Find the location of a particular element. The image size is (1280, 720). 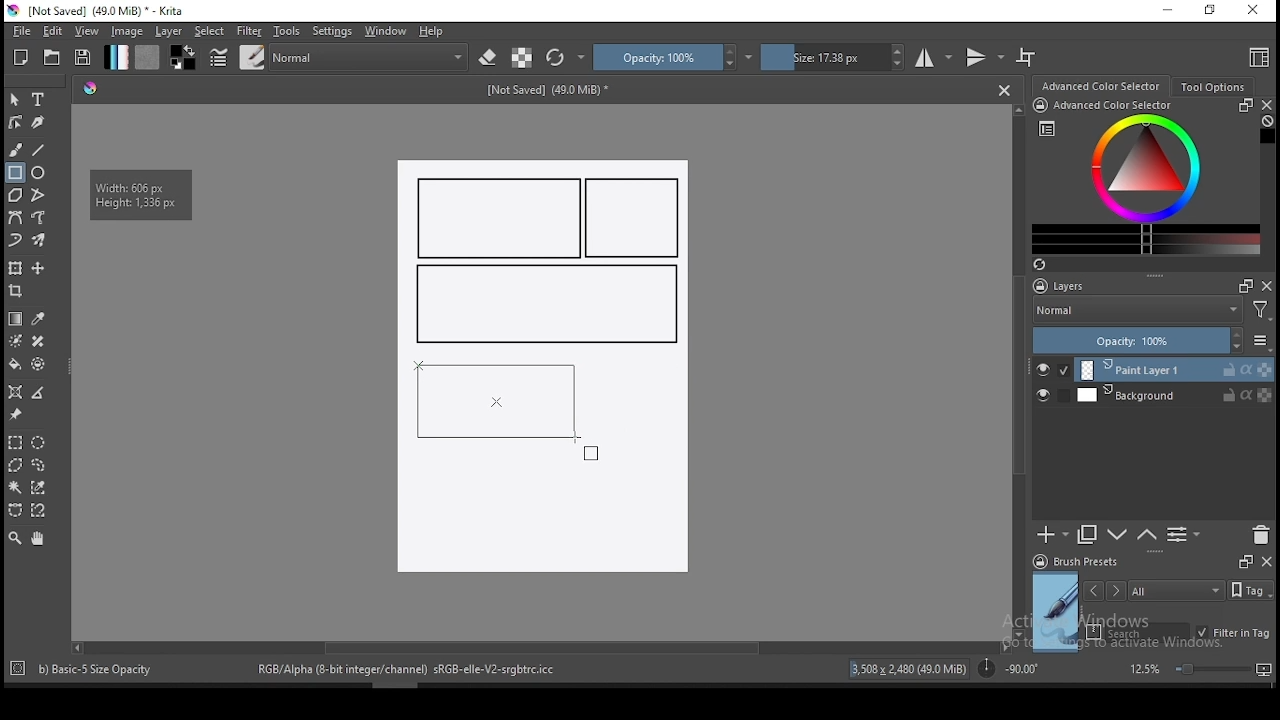

brush settings is located at coordinates (217, 57).